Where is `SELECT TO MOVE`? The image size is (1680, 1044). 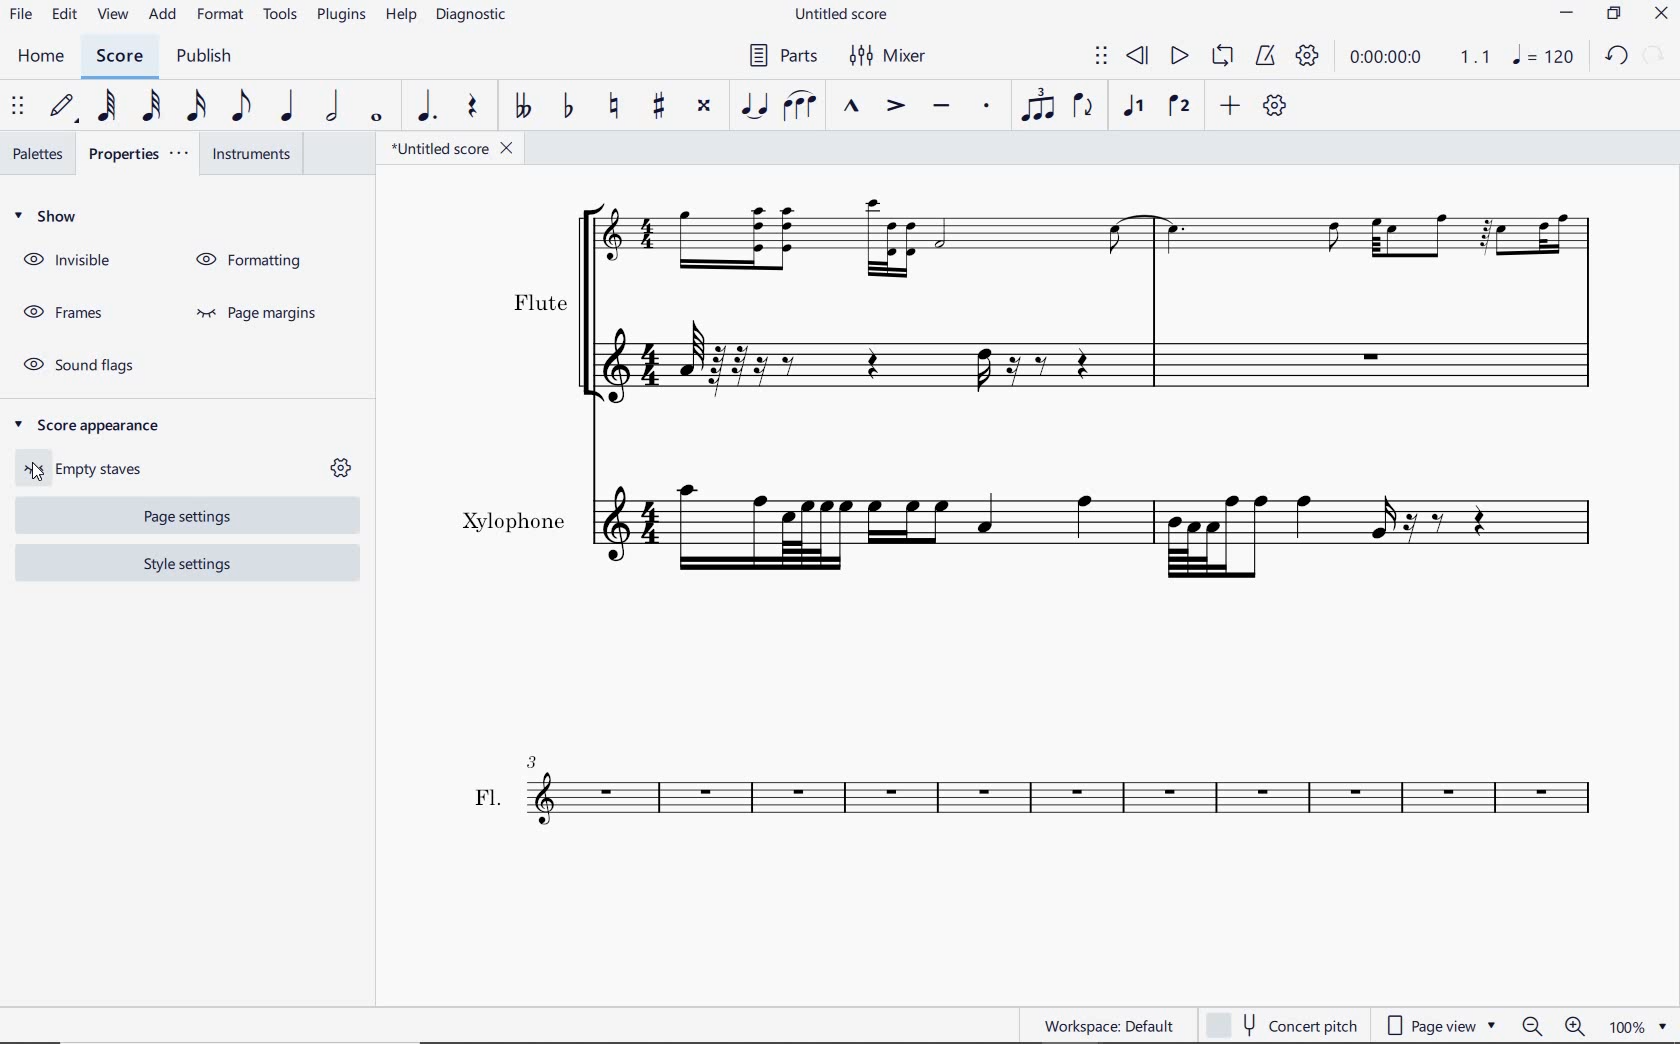
SELECT TO MOVE is located at coordinates (18, 108).